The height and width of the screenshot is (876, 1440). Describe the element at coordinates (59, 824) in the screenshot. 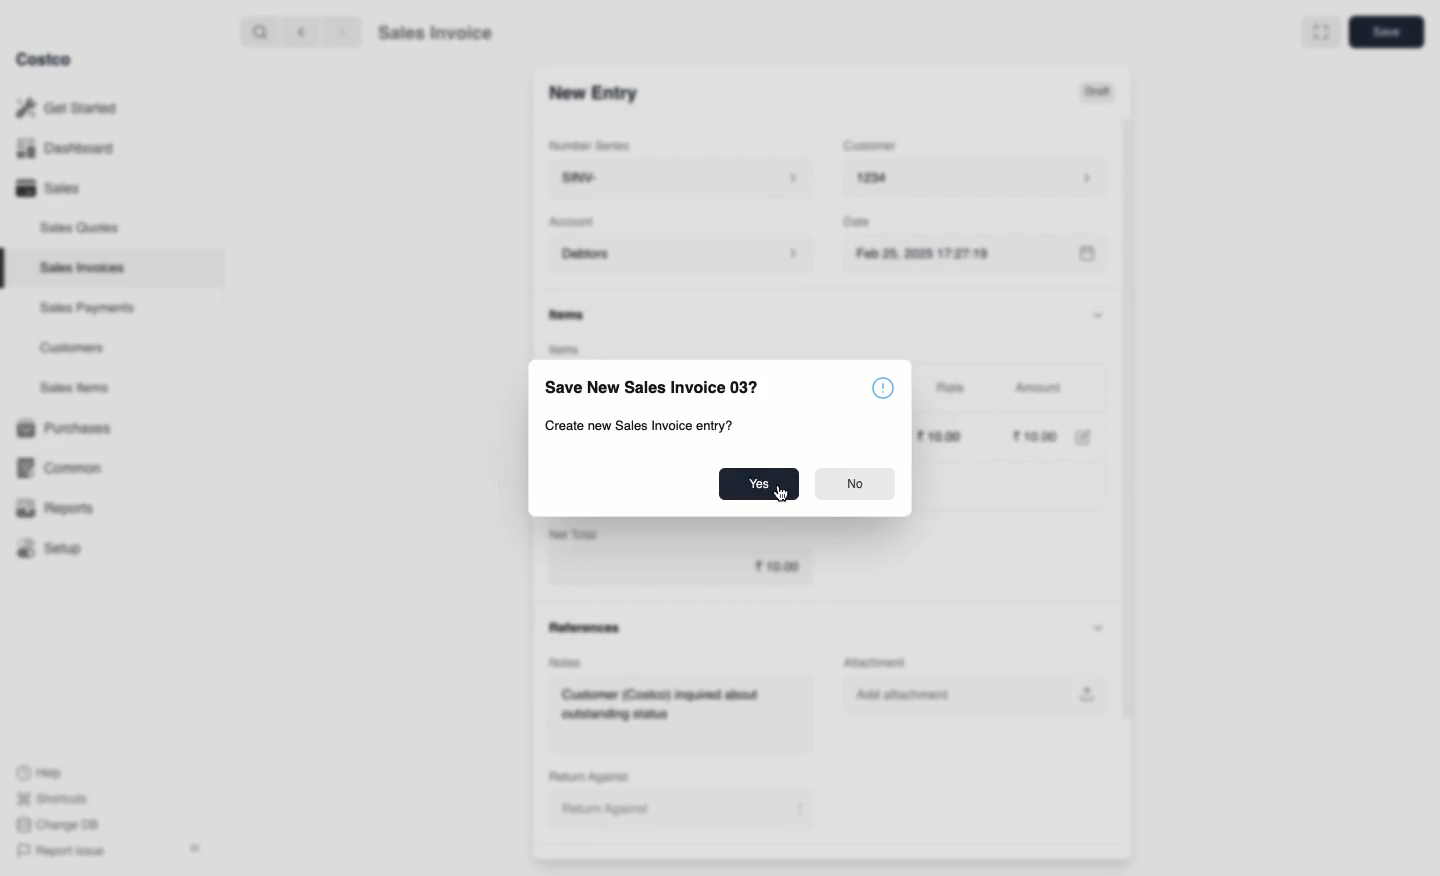

I see `Change DB` at that location.